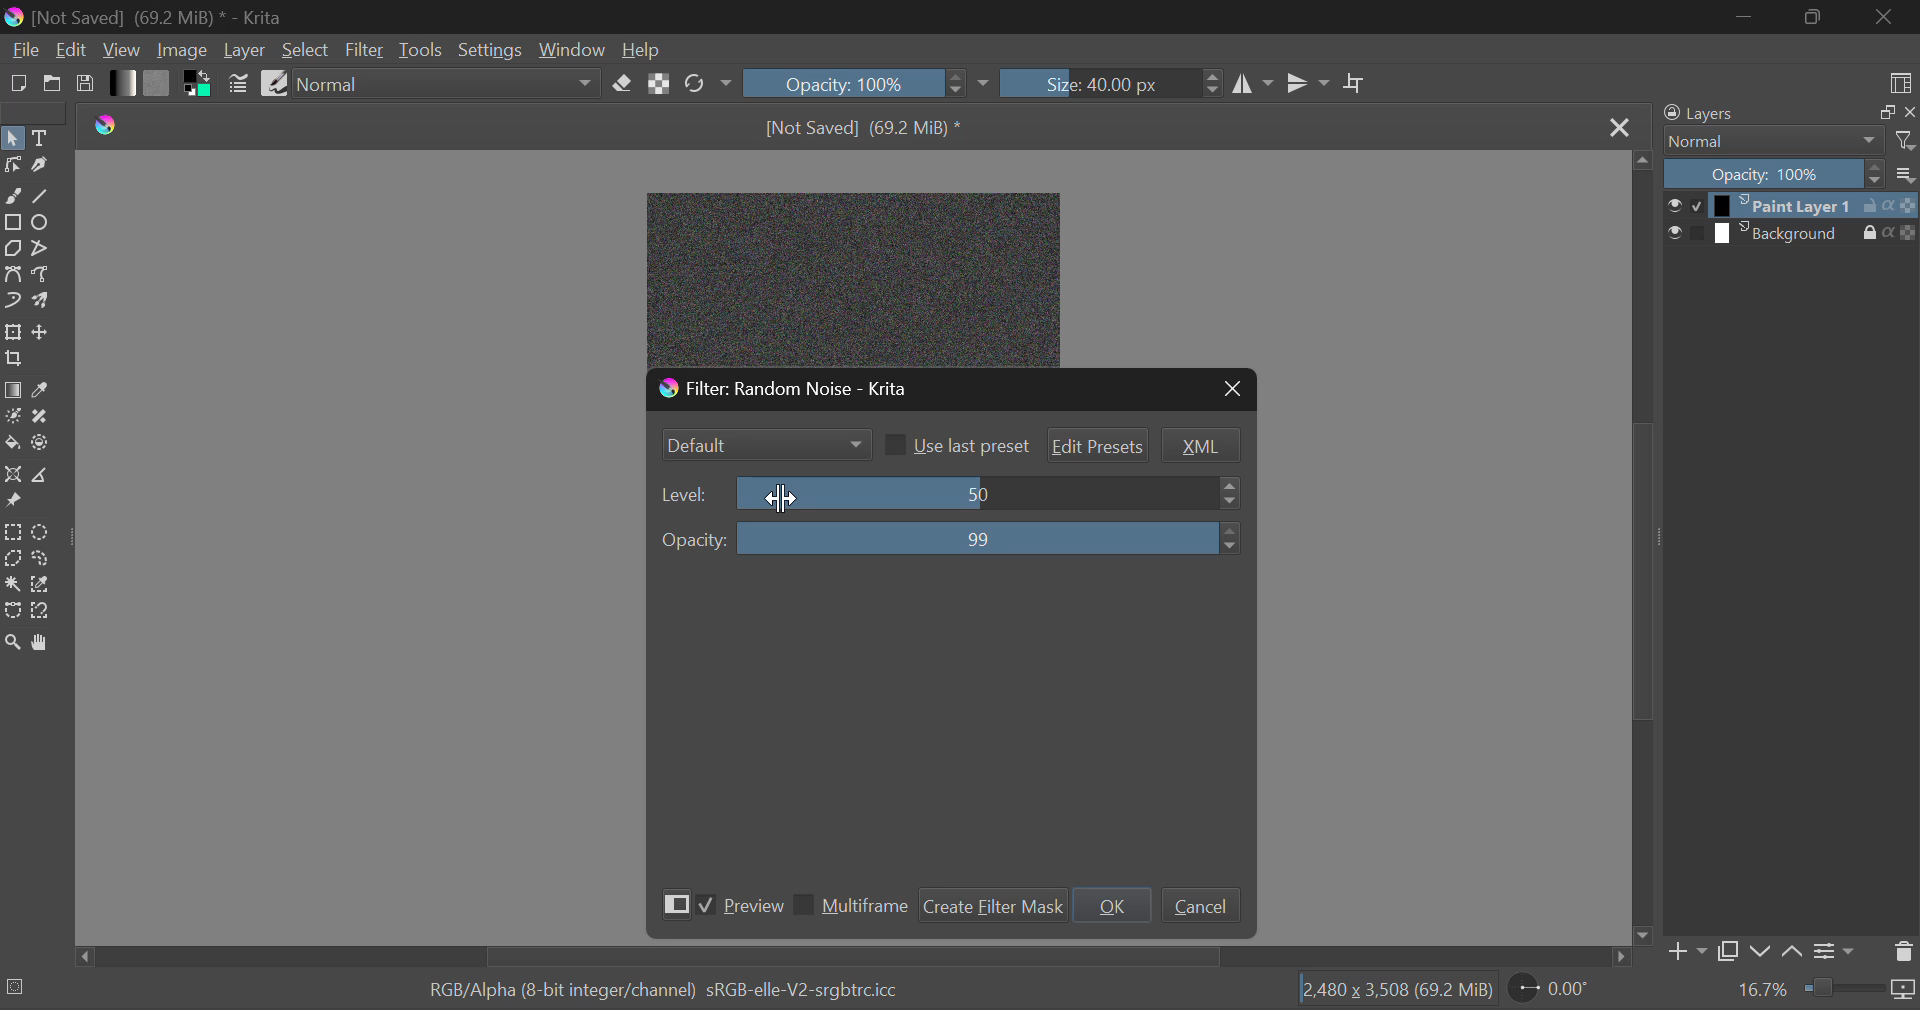 The height and width of the screenshot is (1010, 1920). Describe the element at coordinates (1903, 231) in the screenshot. I see `opacity` at that location.